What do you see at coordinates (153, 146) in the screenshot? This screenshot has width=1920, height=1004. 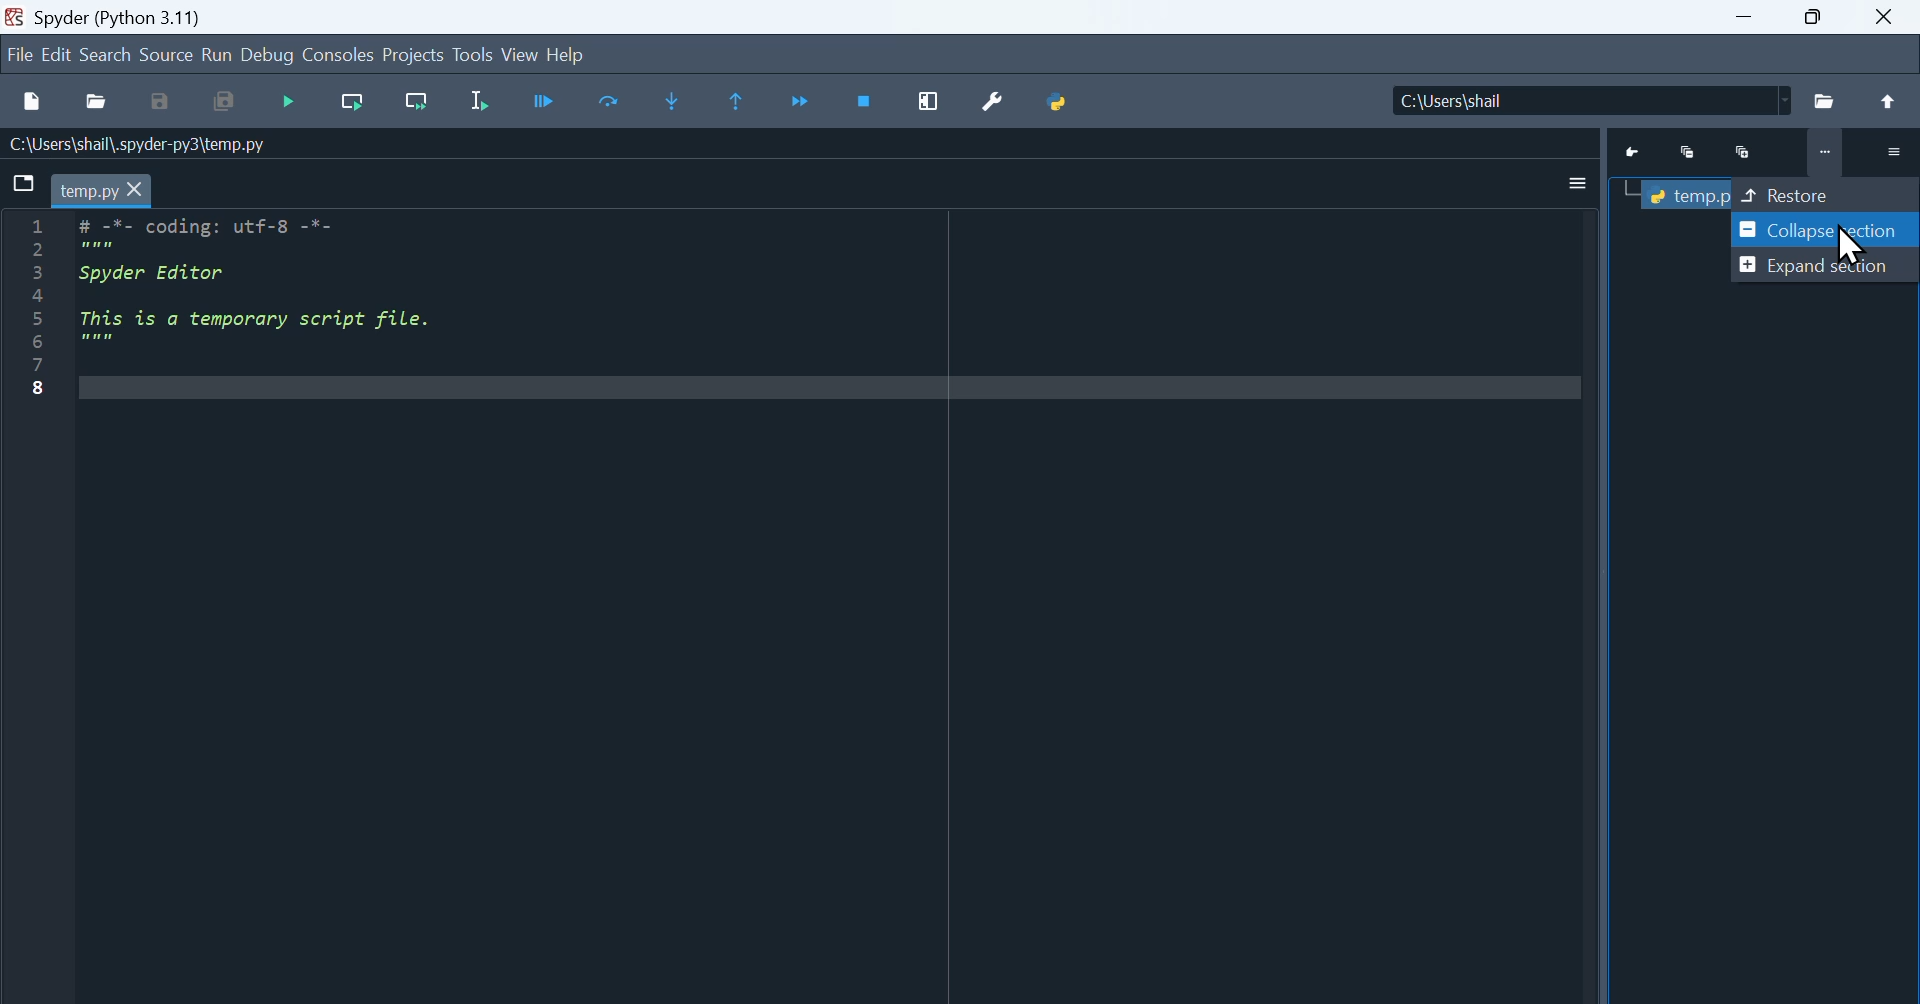 I see `C:\Users\shail\.spyder-py3\temp.py` at bounding box center [153, 146].